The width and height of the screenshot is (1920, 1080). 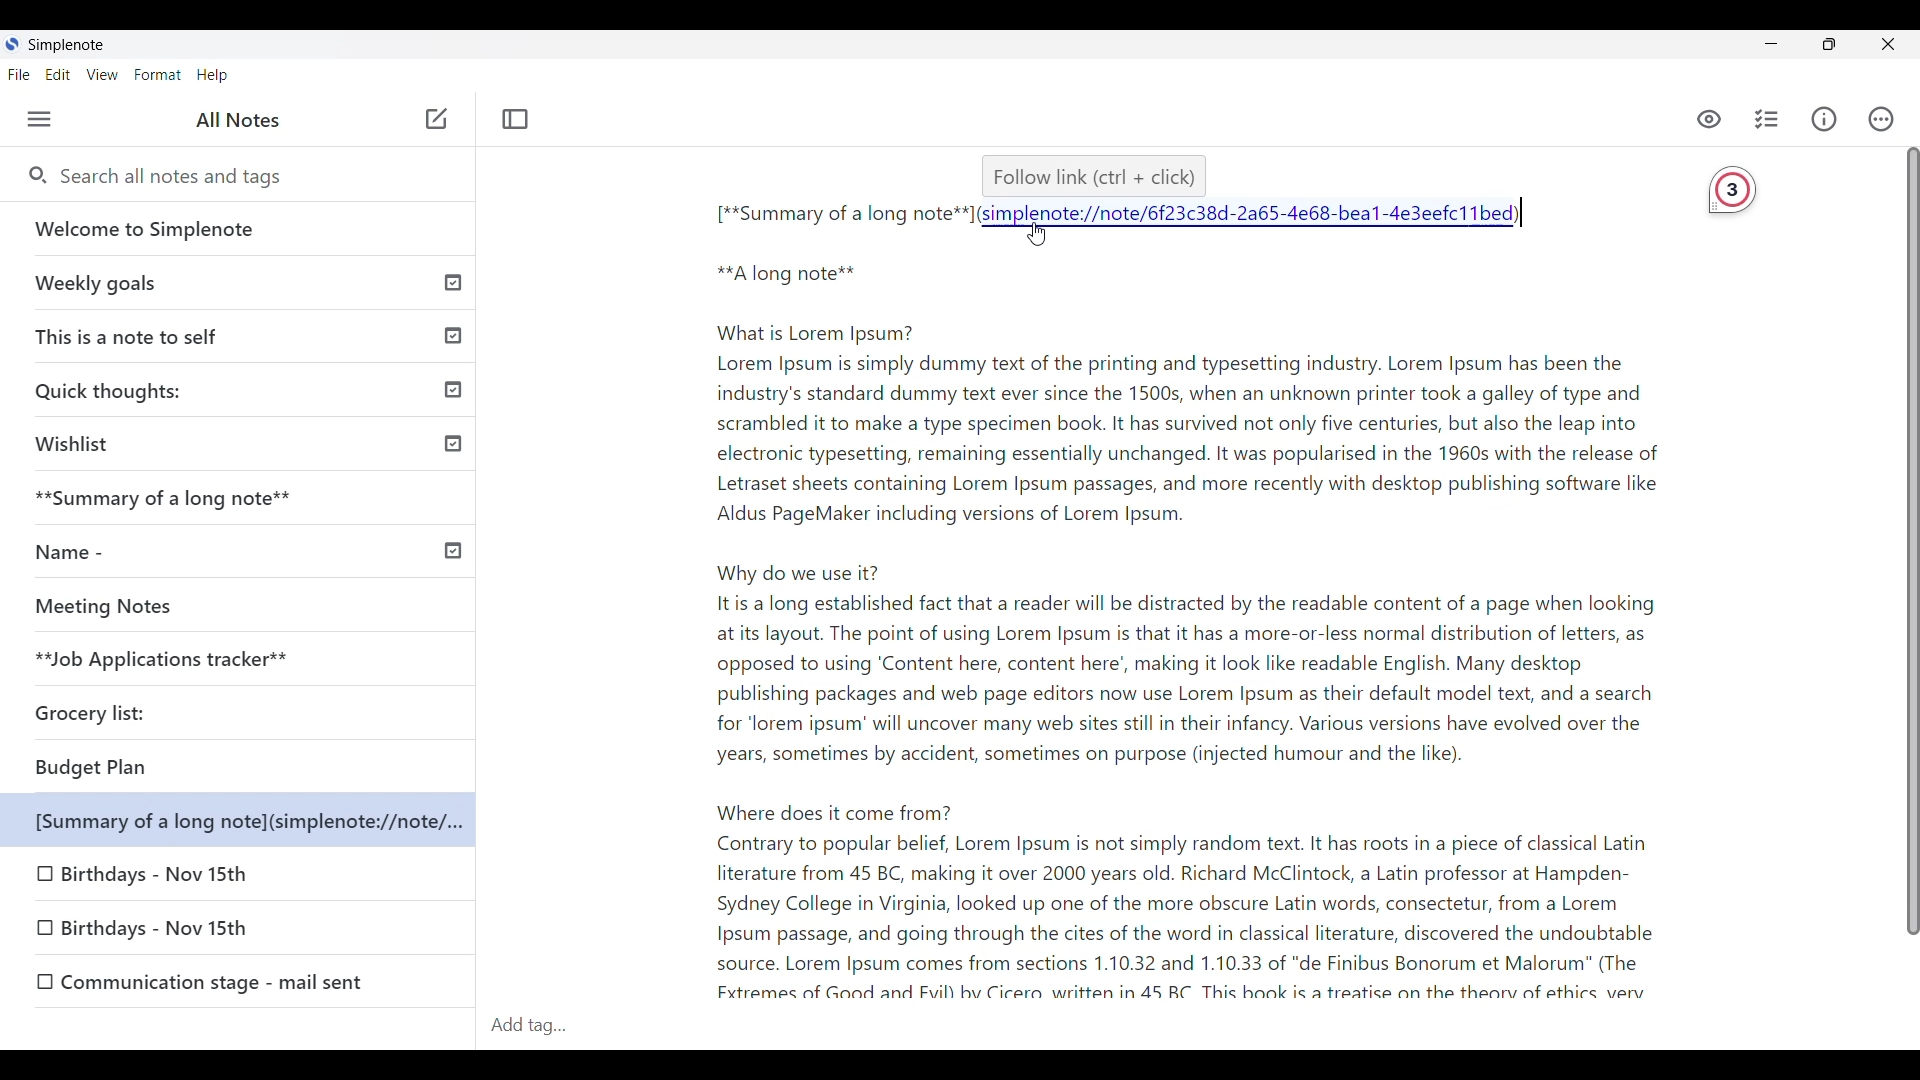 I want to click on [Summary of a long note](simplenote://note/..., so click(x=250, y=822).